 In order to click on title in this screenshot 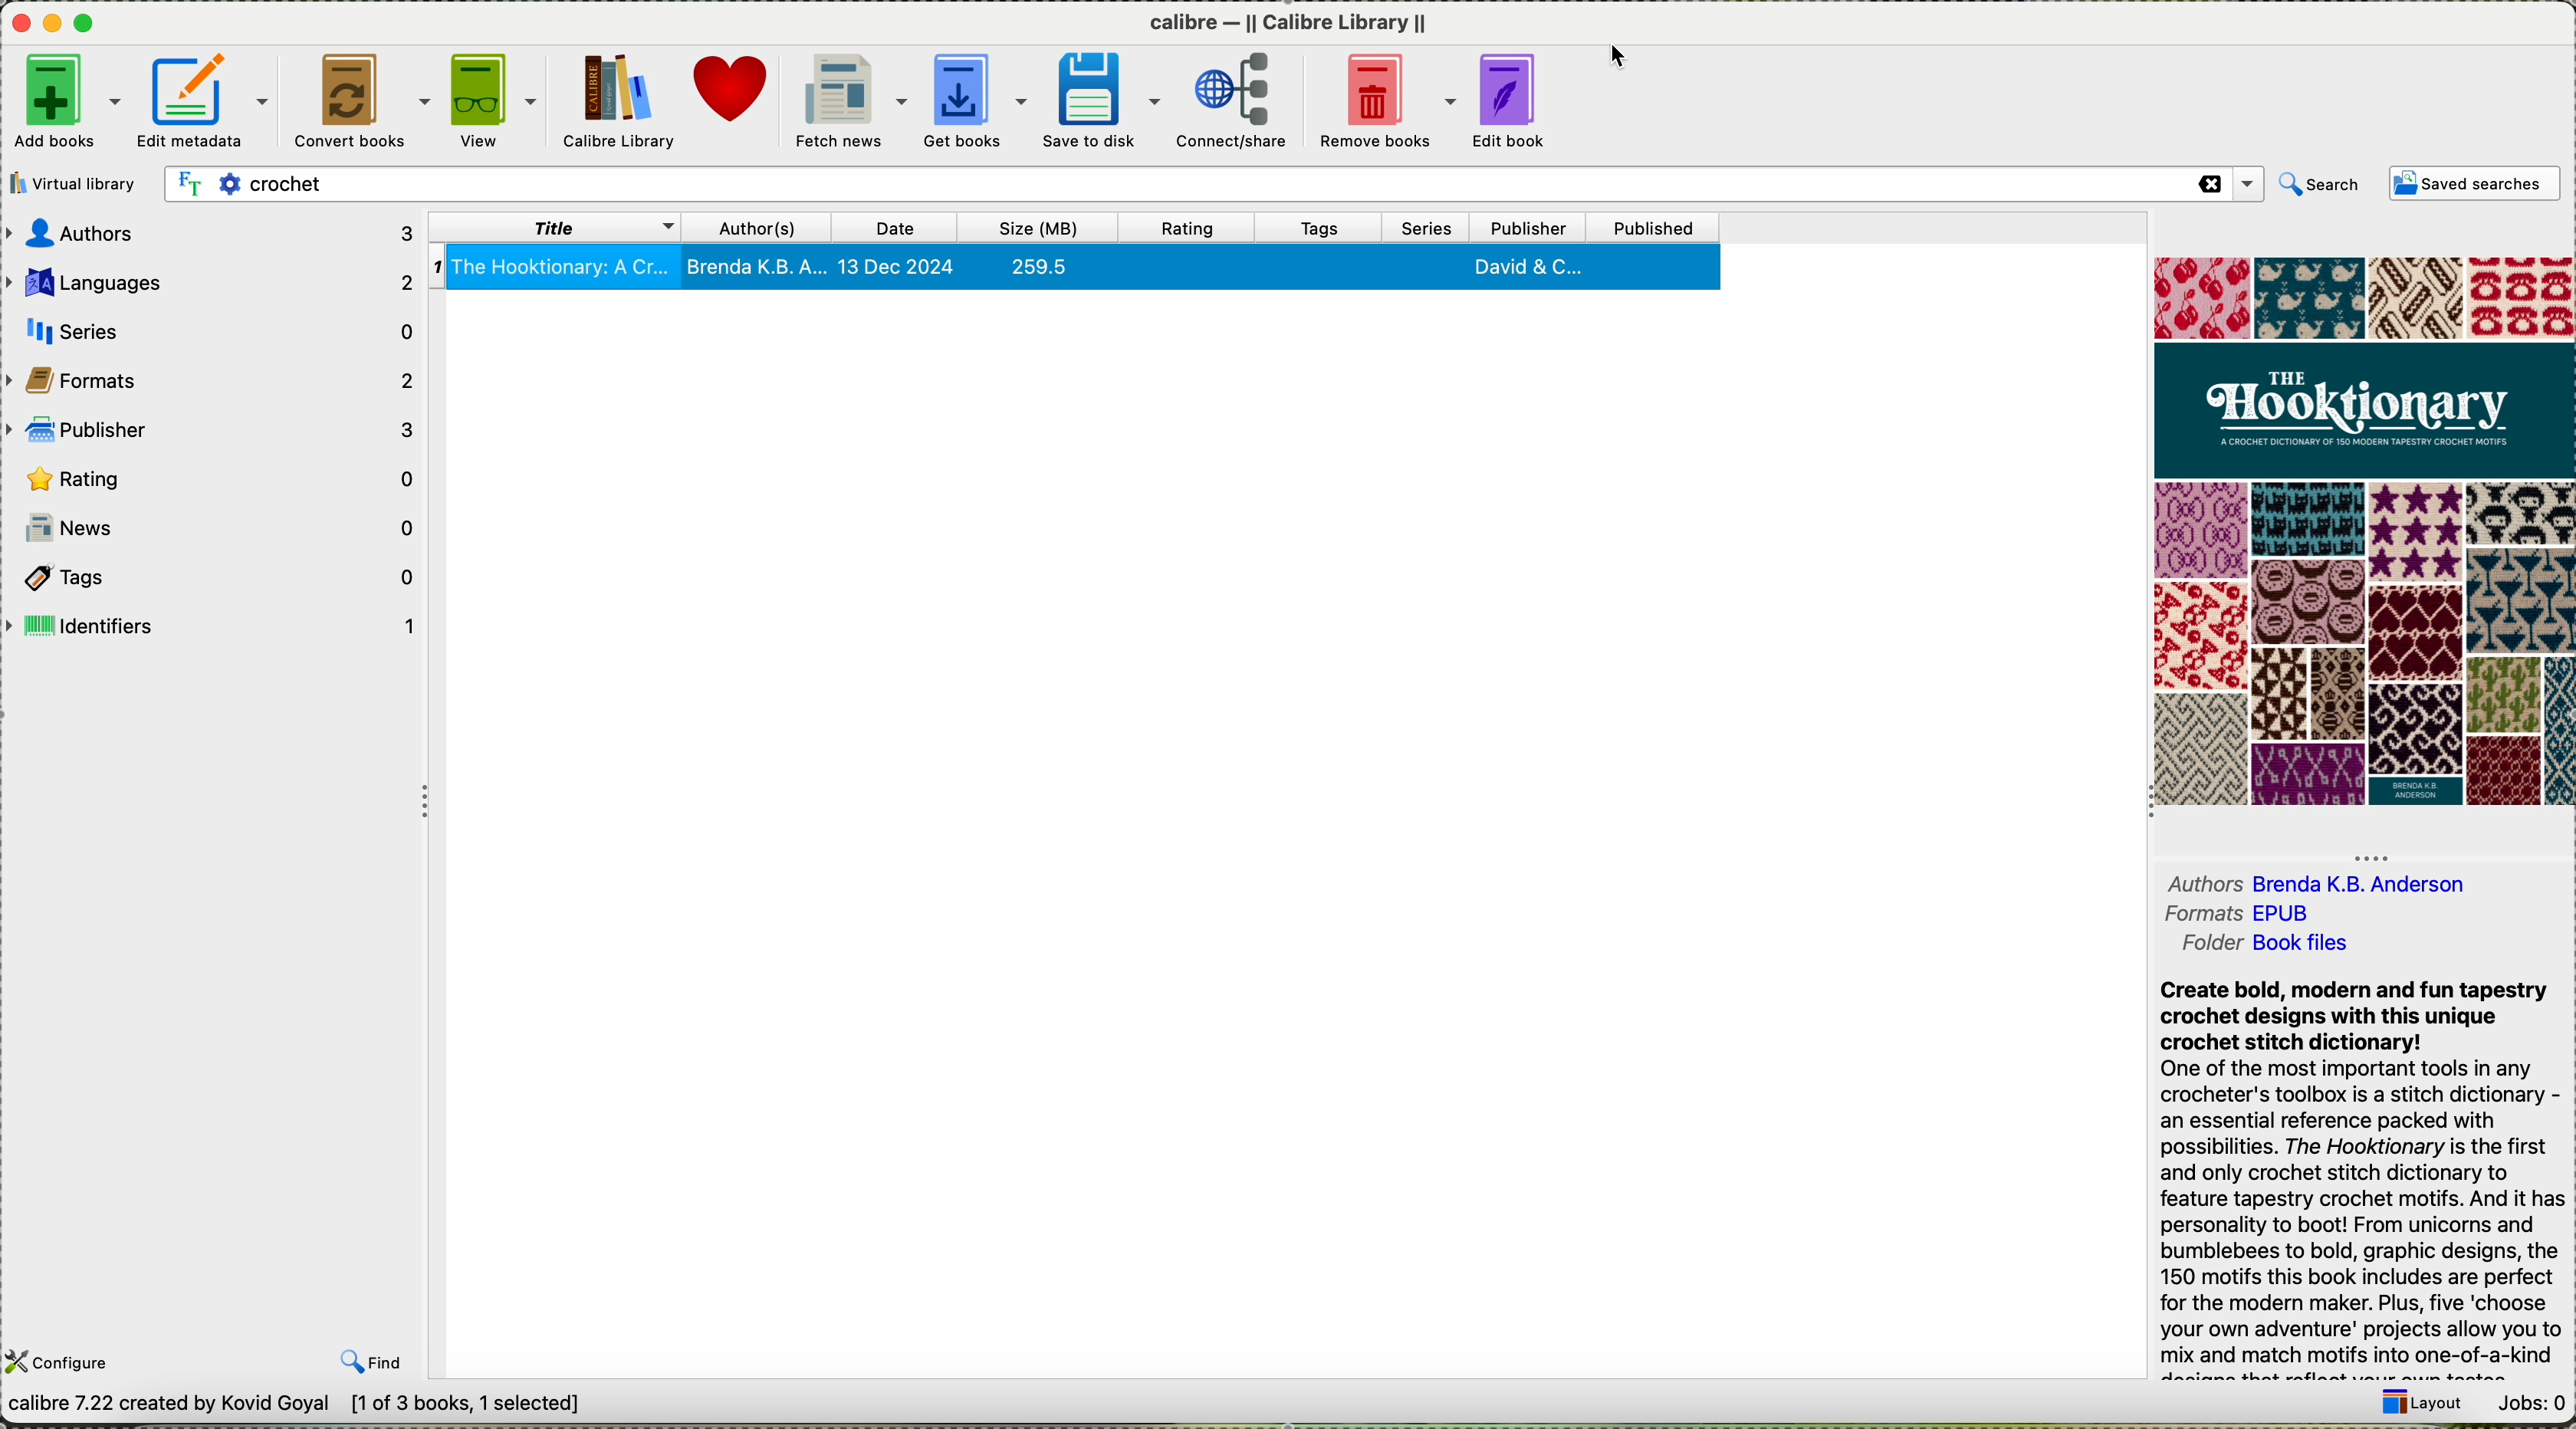, I will do `click(560, 225)`.